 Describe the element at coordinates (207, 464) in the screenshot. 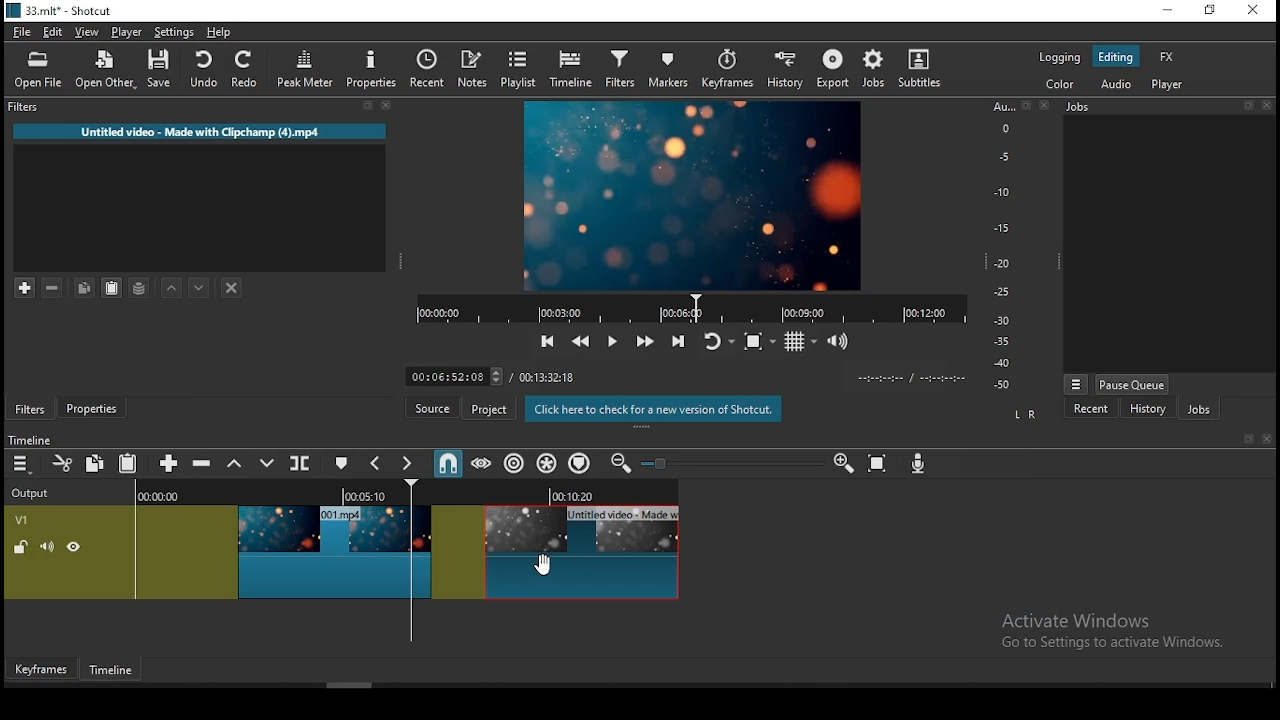

I see `ripple delete` at that location.